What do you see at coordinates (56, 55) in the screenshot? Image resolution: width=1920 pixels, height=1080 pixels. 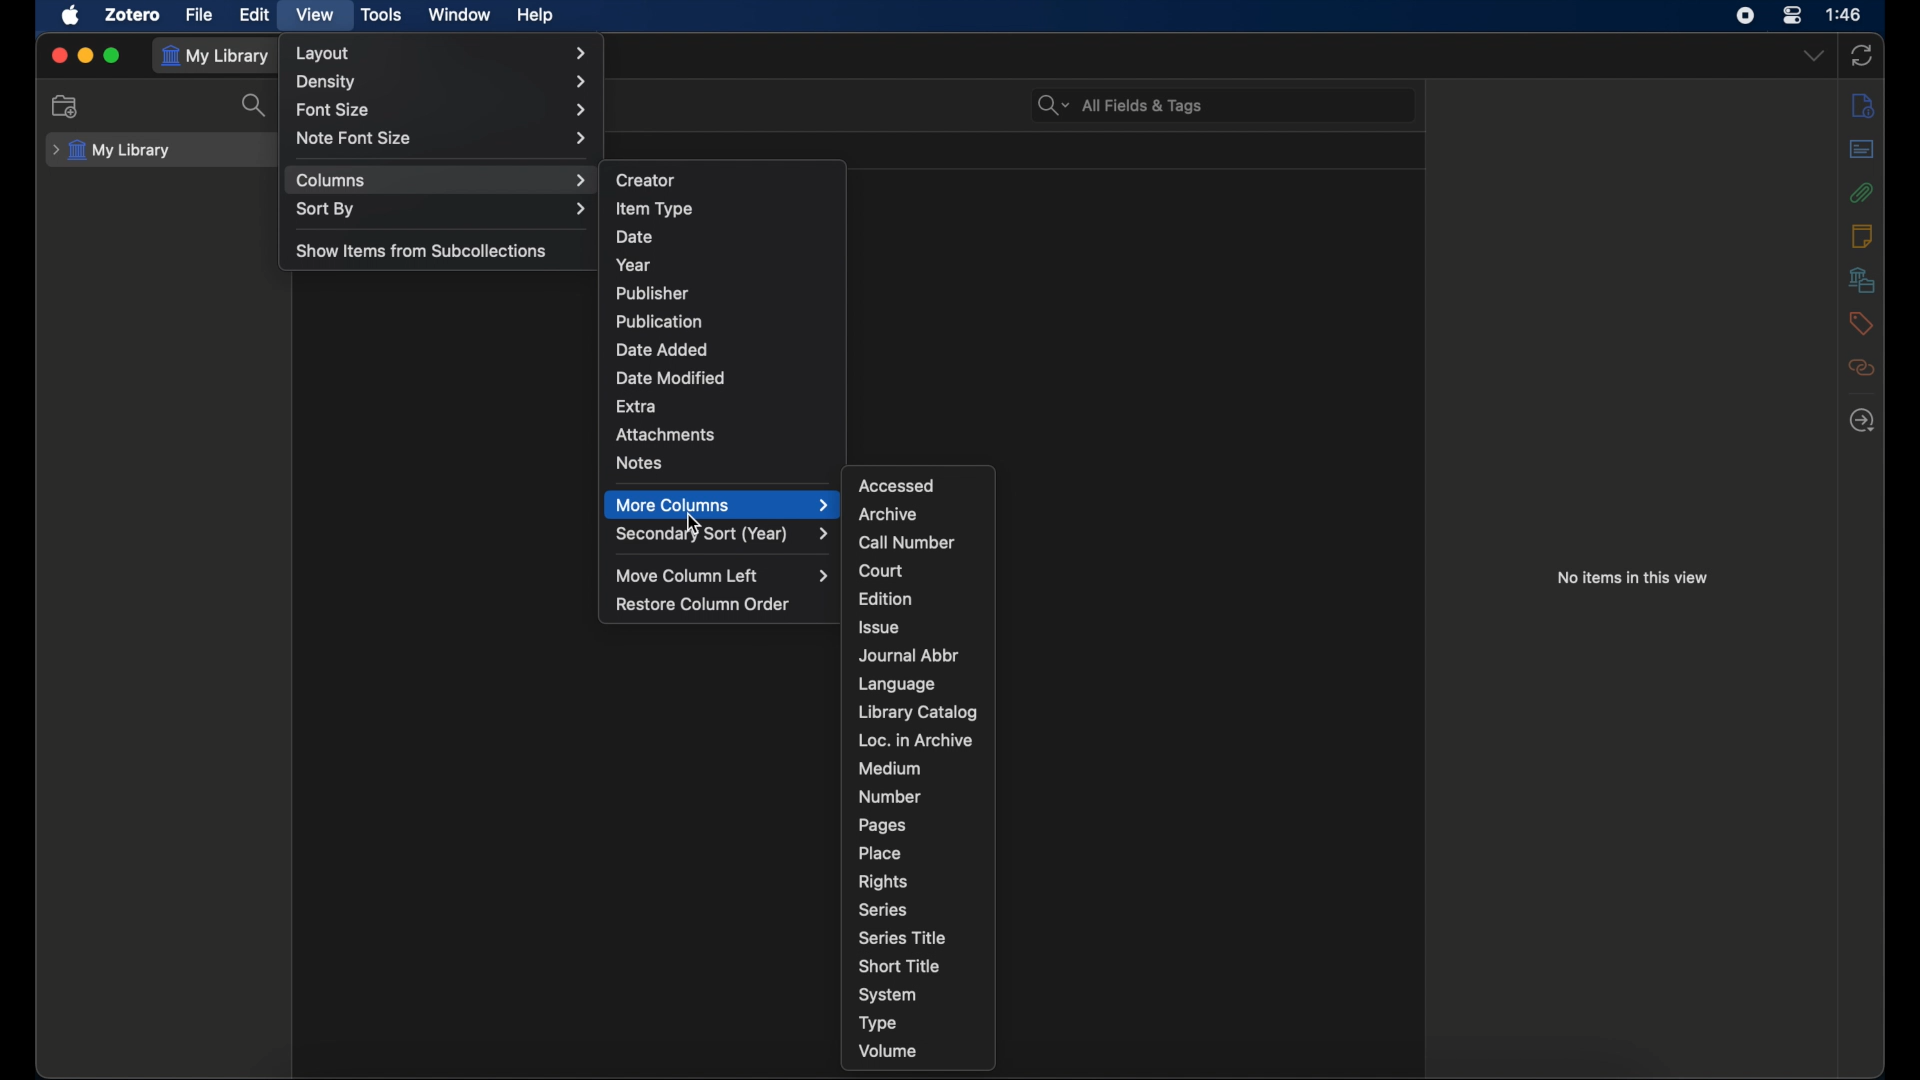 I see `close` at bounding box center [56, 55].